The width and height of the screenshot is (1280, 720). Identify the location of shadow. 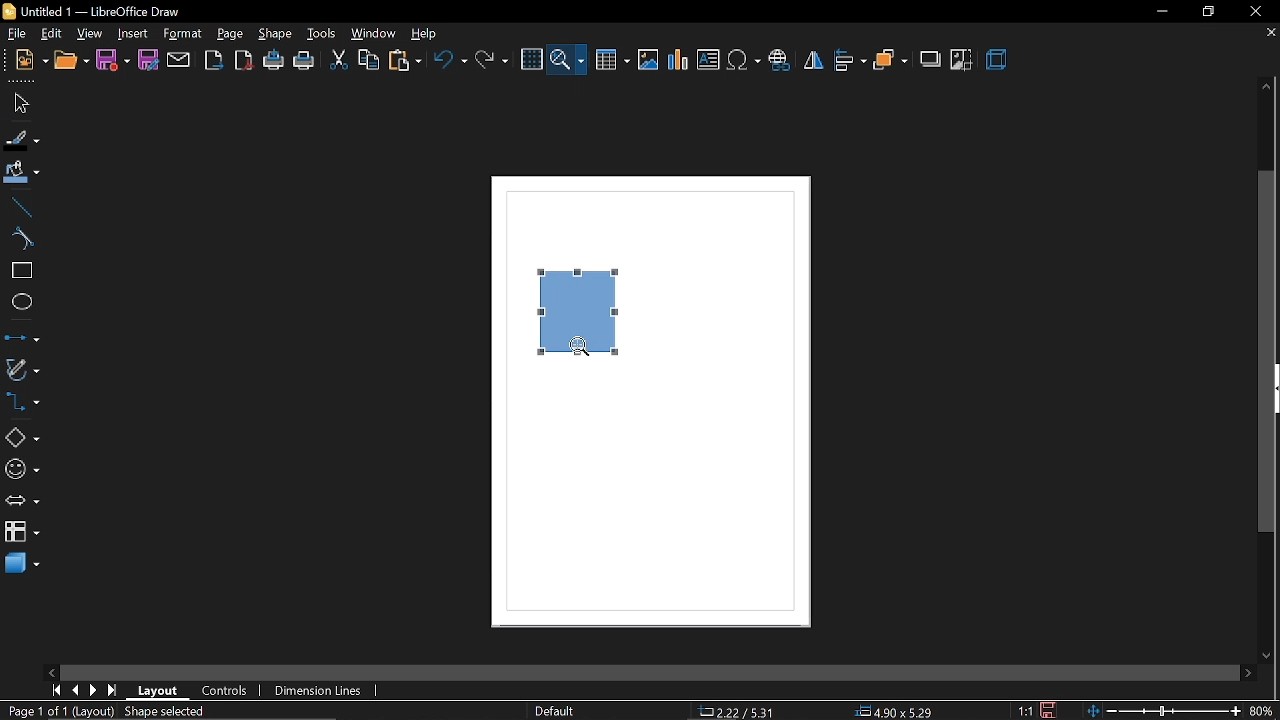
(931, 62).